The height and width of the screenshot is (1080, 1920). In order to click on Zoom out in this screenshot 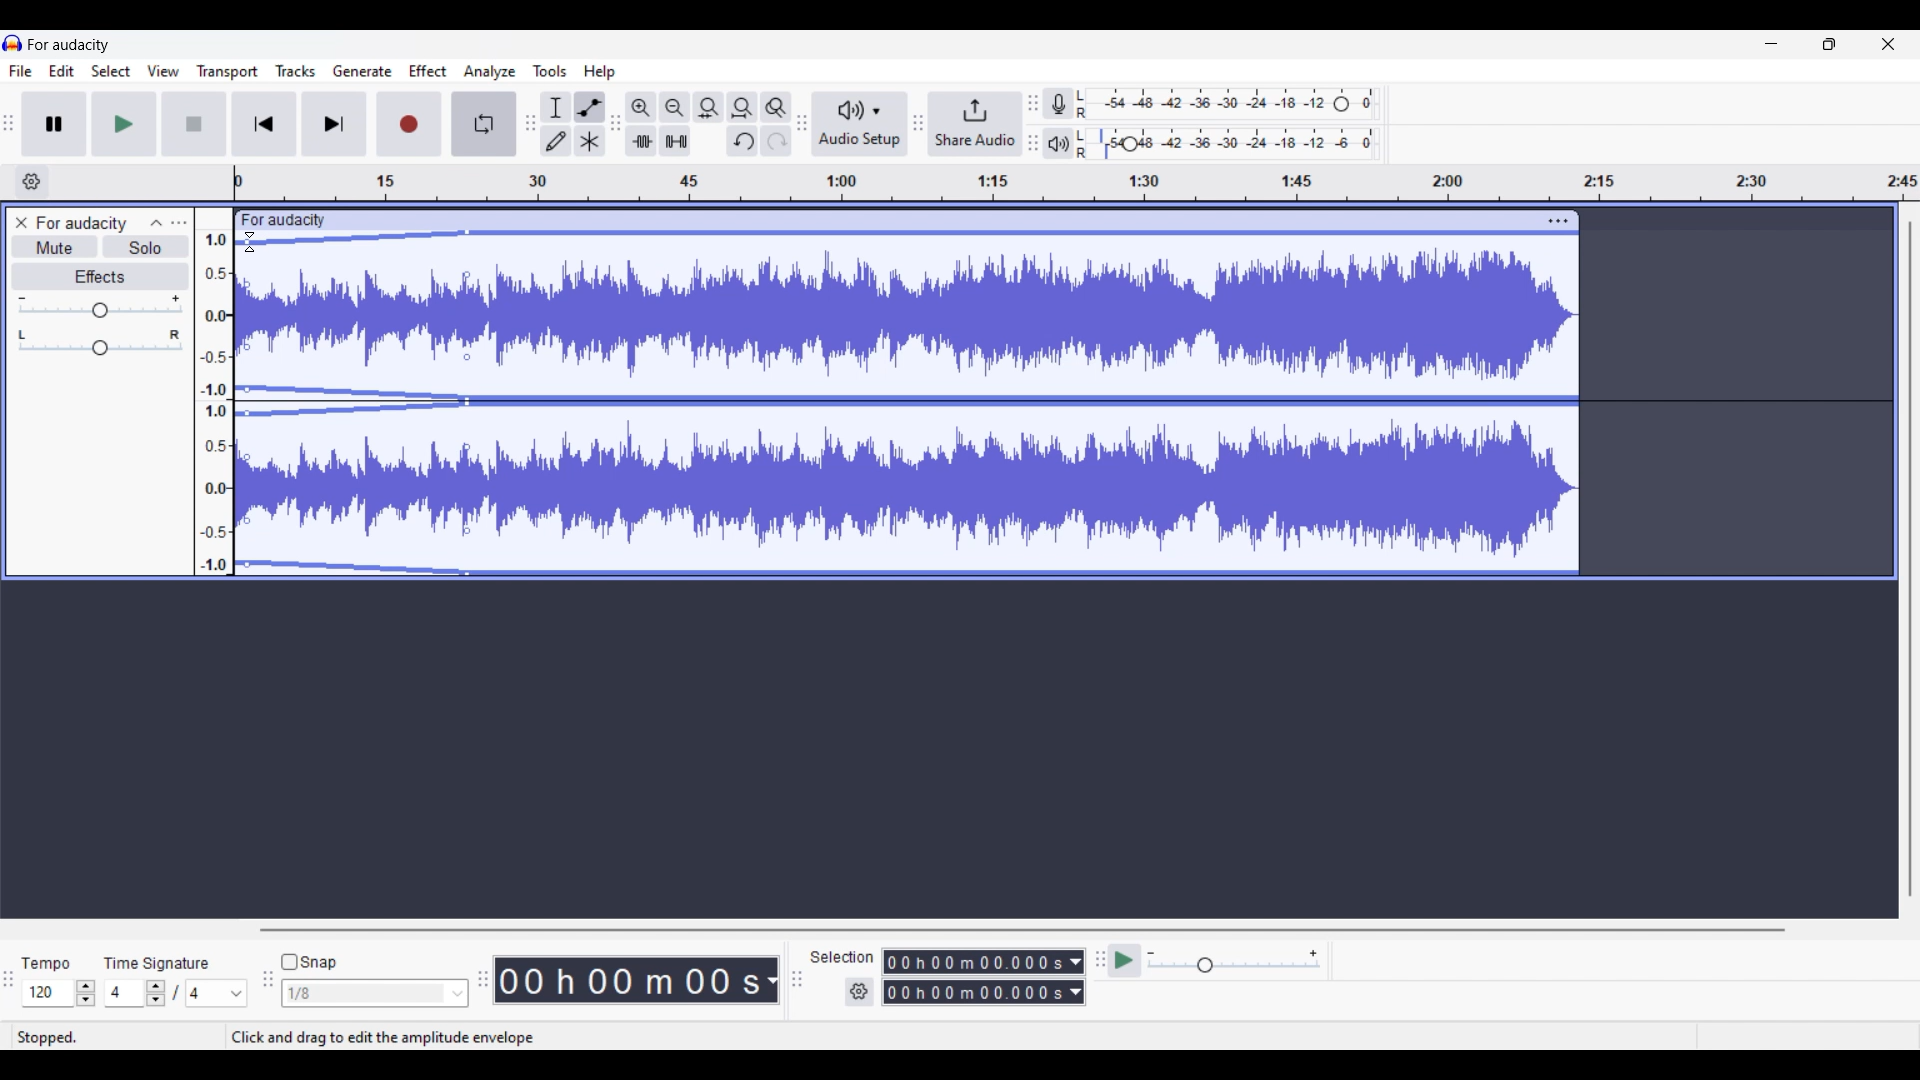, I will do `click(676, 107)`.